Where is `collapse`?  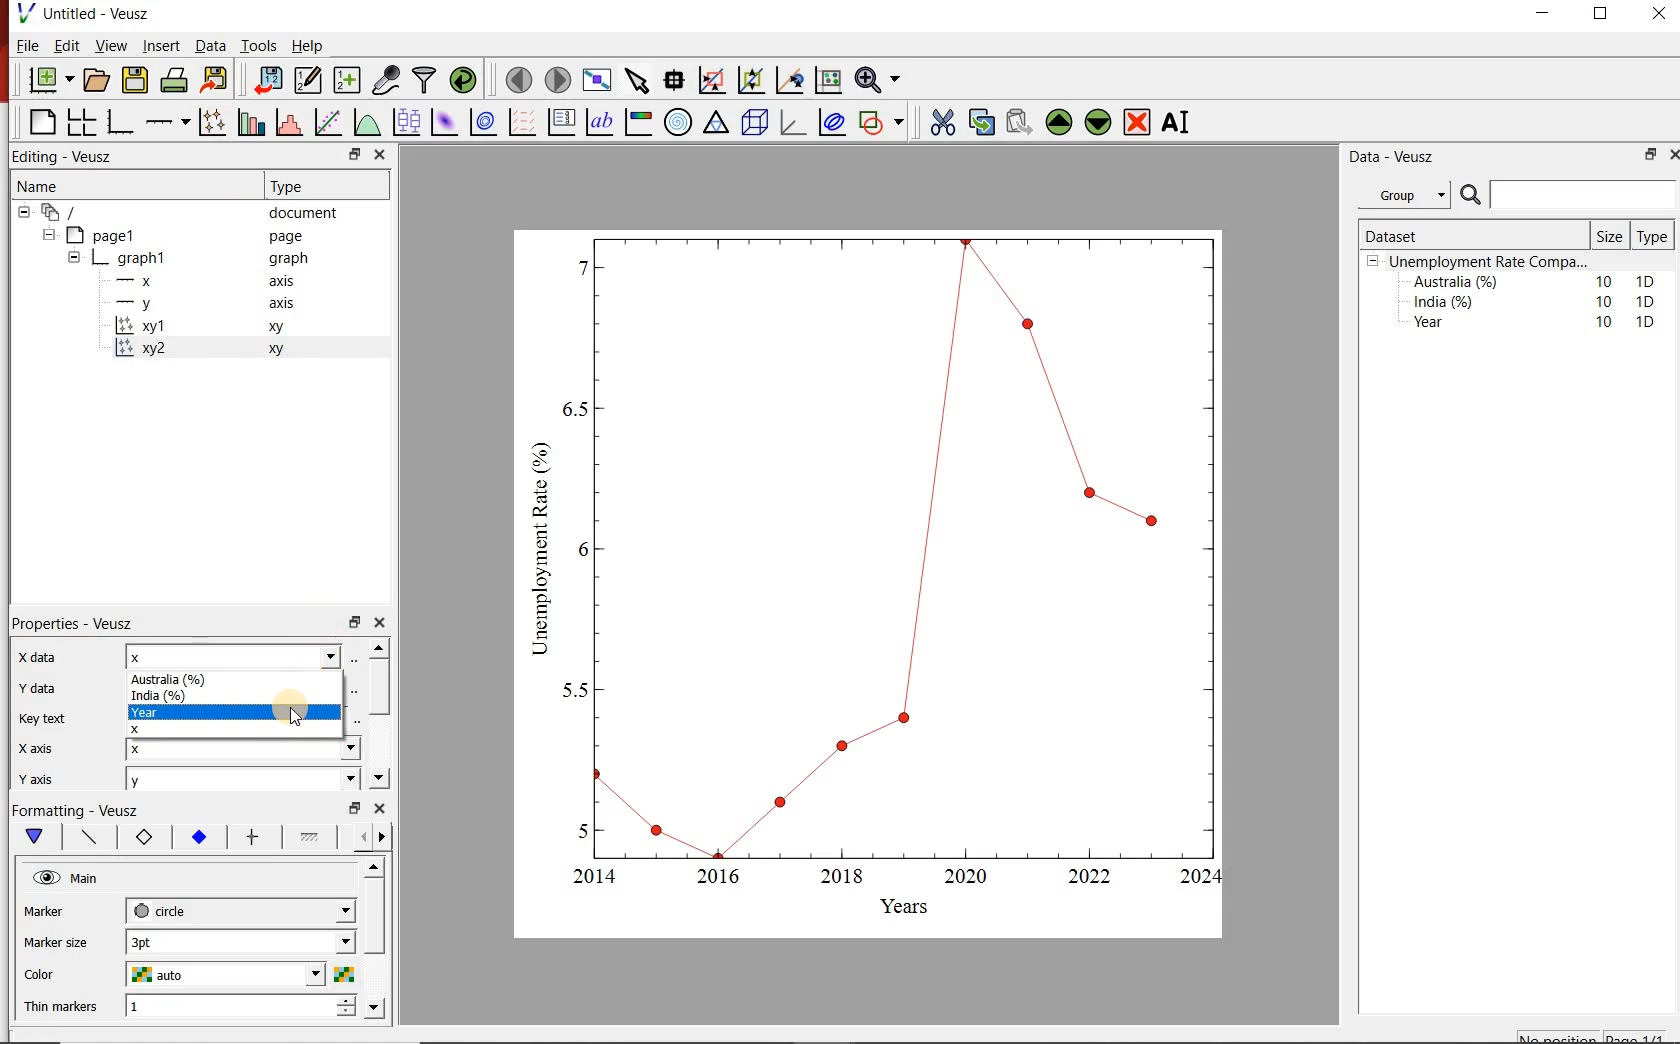 collapse is located at coordinates (73, 260).